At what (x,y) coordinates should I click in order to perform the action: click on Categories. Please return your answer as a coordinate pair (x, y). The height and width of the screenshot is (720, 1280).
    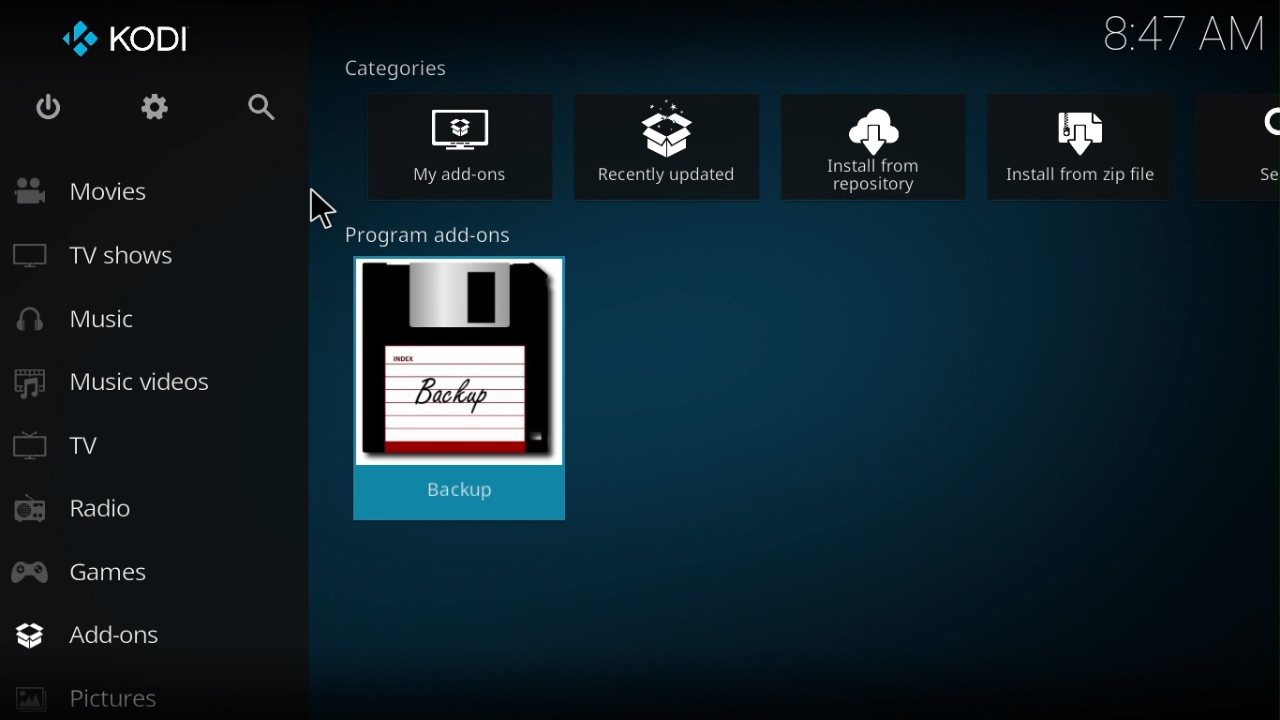
    Looking at the image, I should click on (407, 66).